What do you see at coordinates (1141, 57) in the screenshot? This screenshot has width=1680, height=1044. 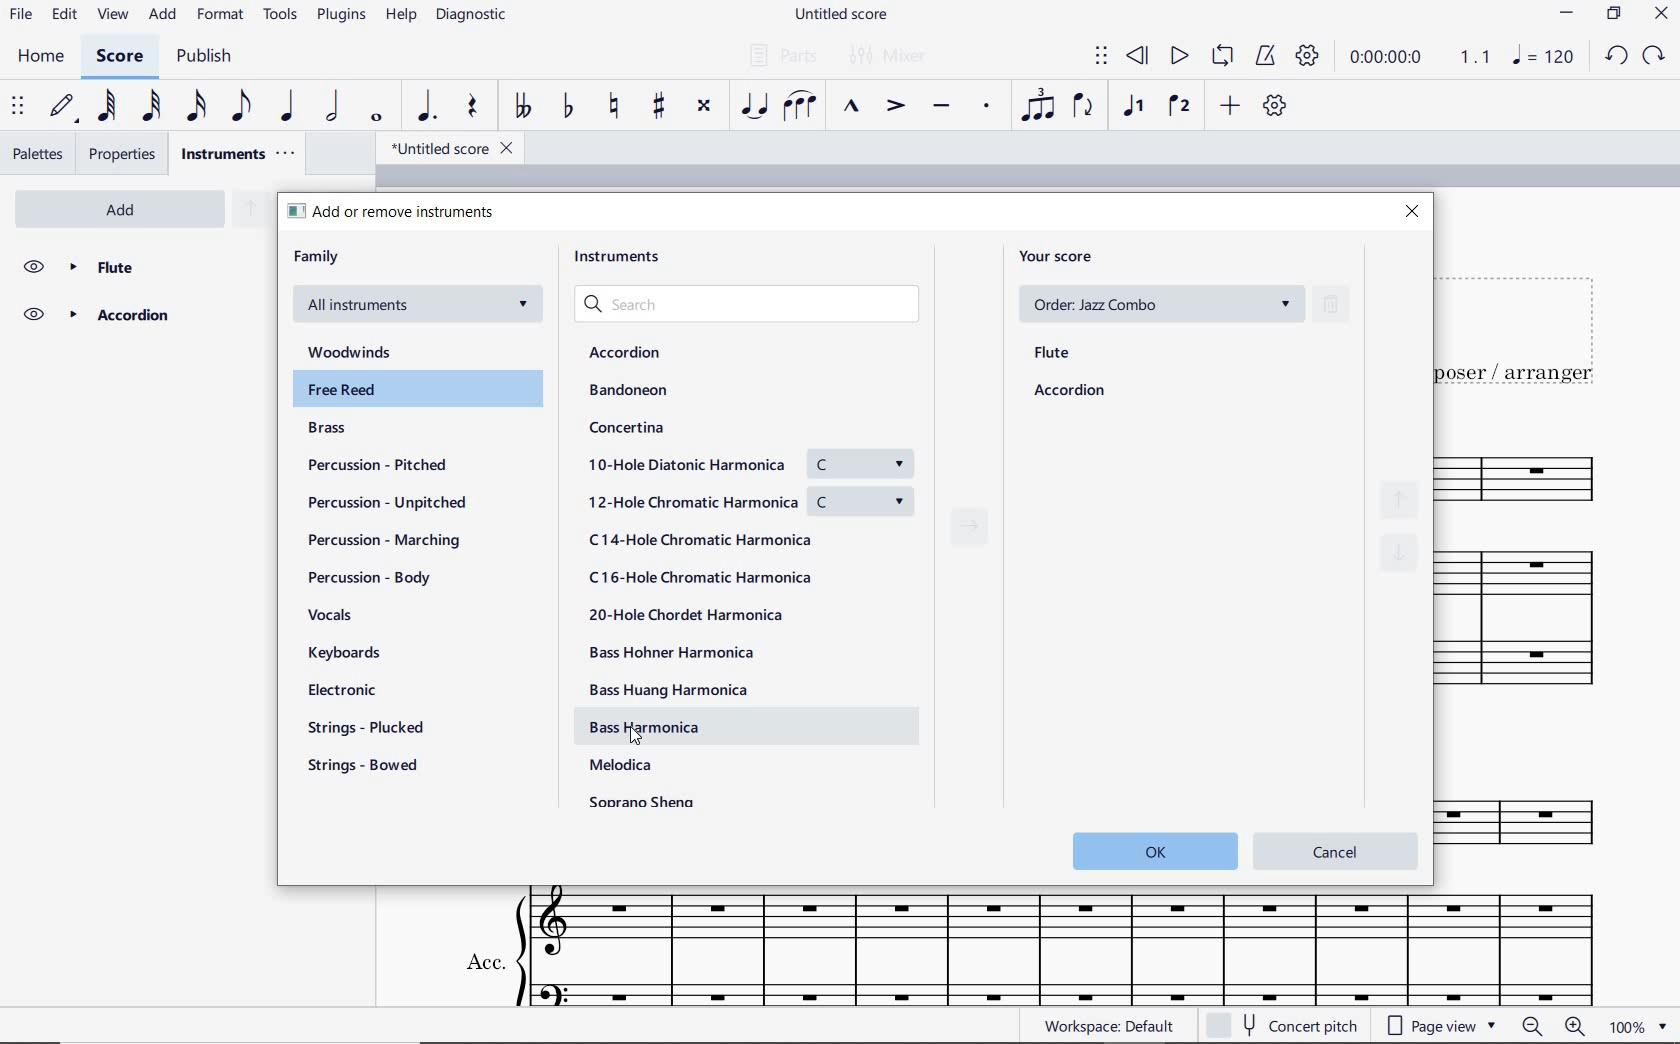 I see `rewind` at bounding box center [1141, 57].